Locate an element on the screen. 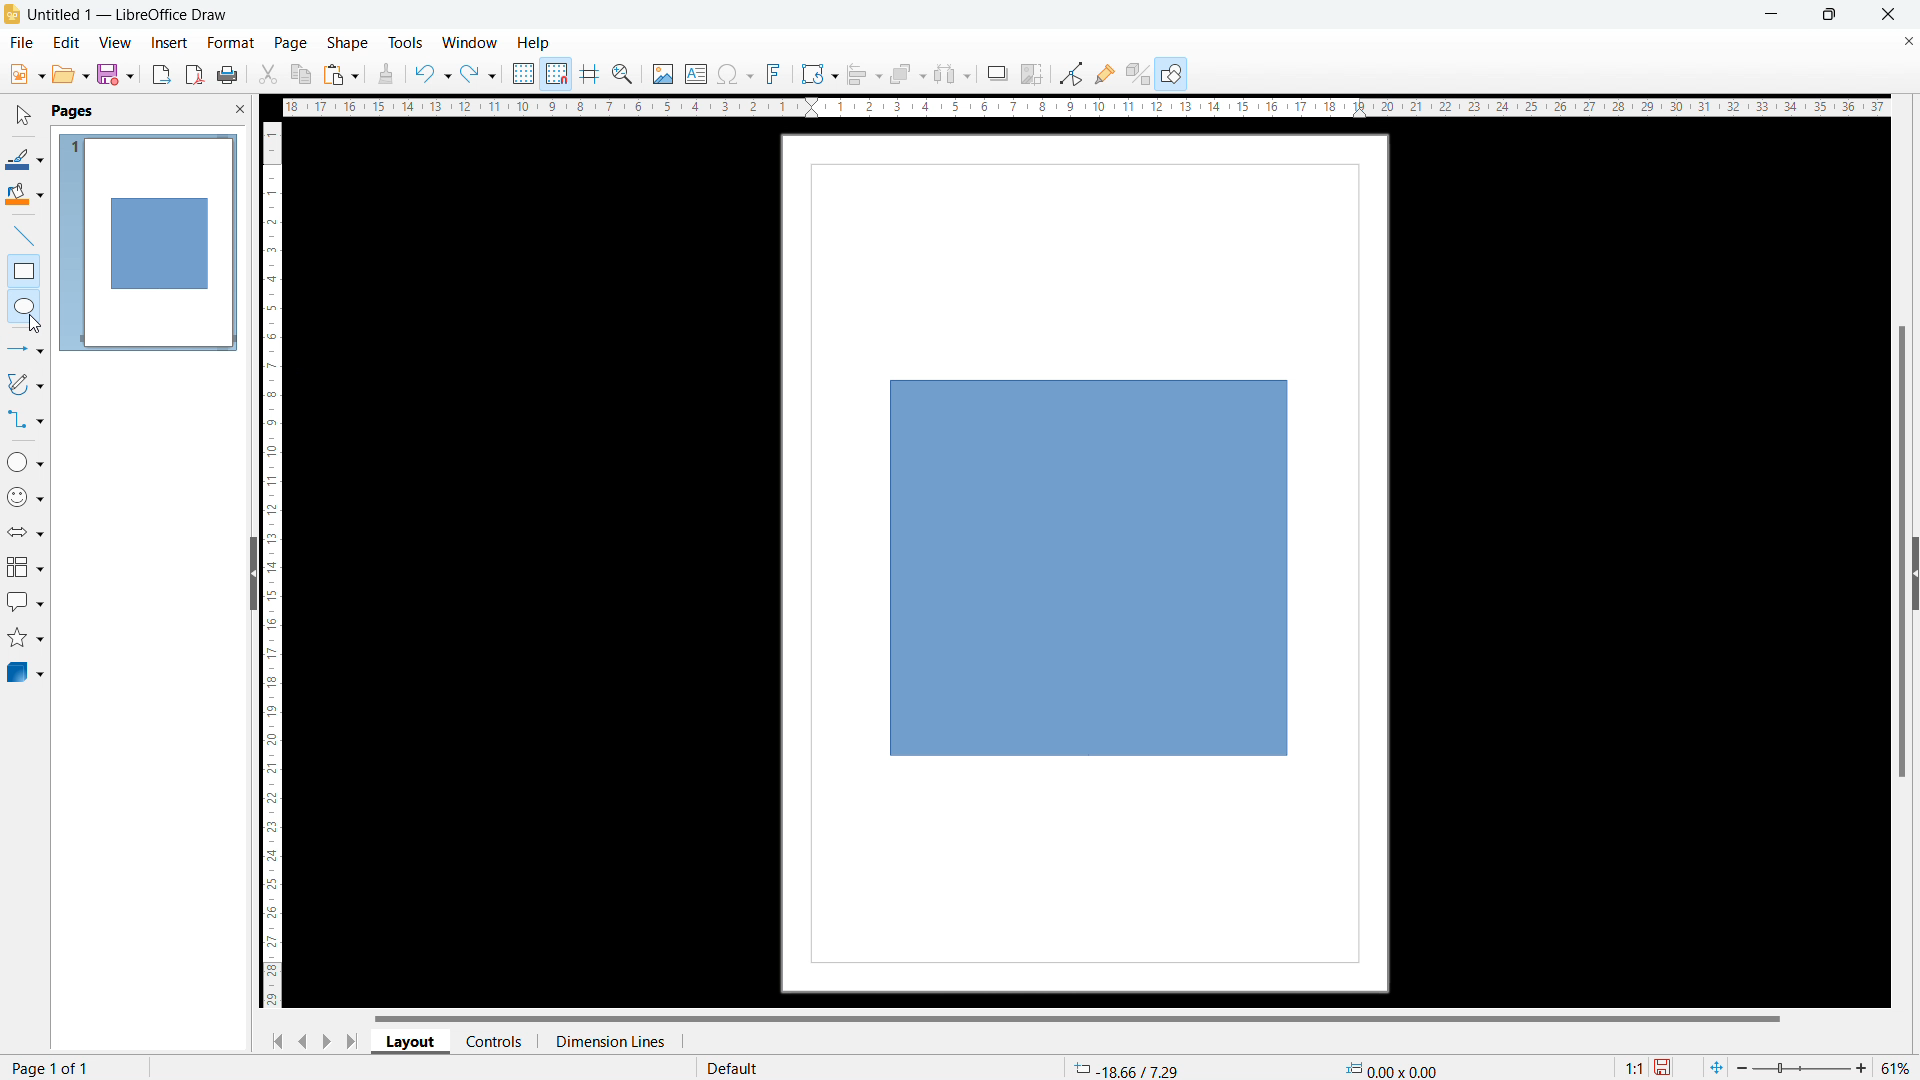  show extrusion is located at coordinates (1138, 75).